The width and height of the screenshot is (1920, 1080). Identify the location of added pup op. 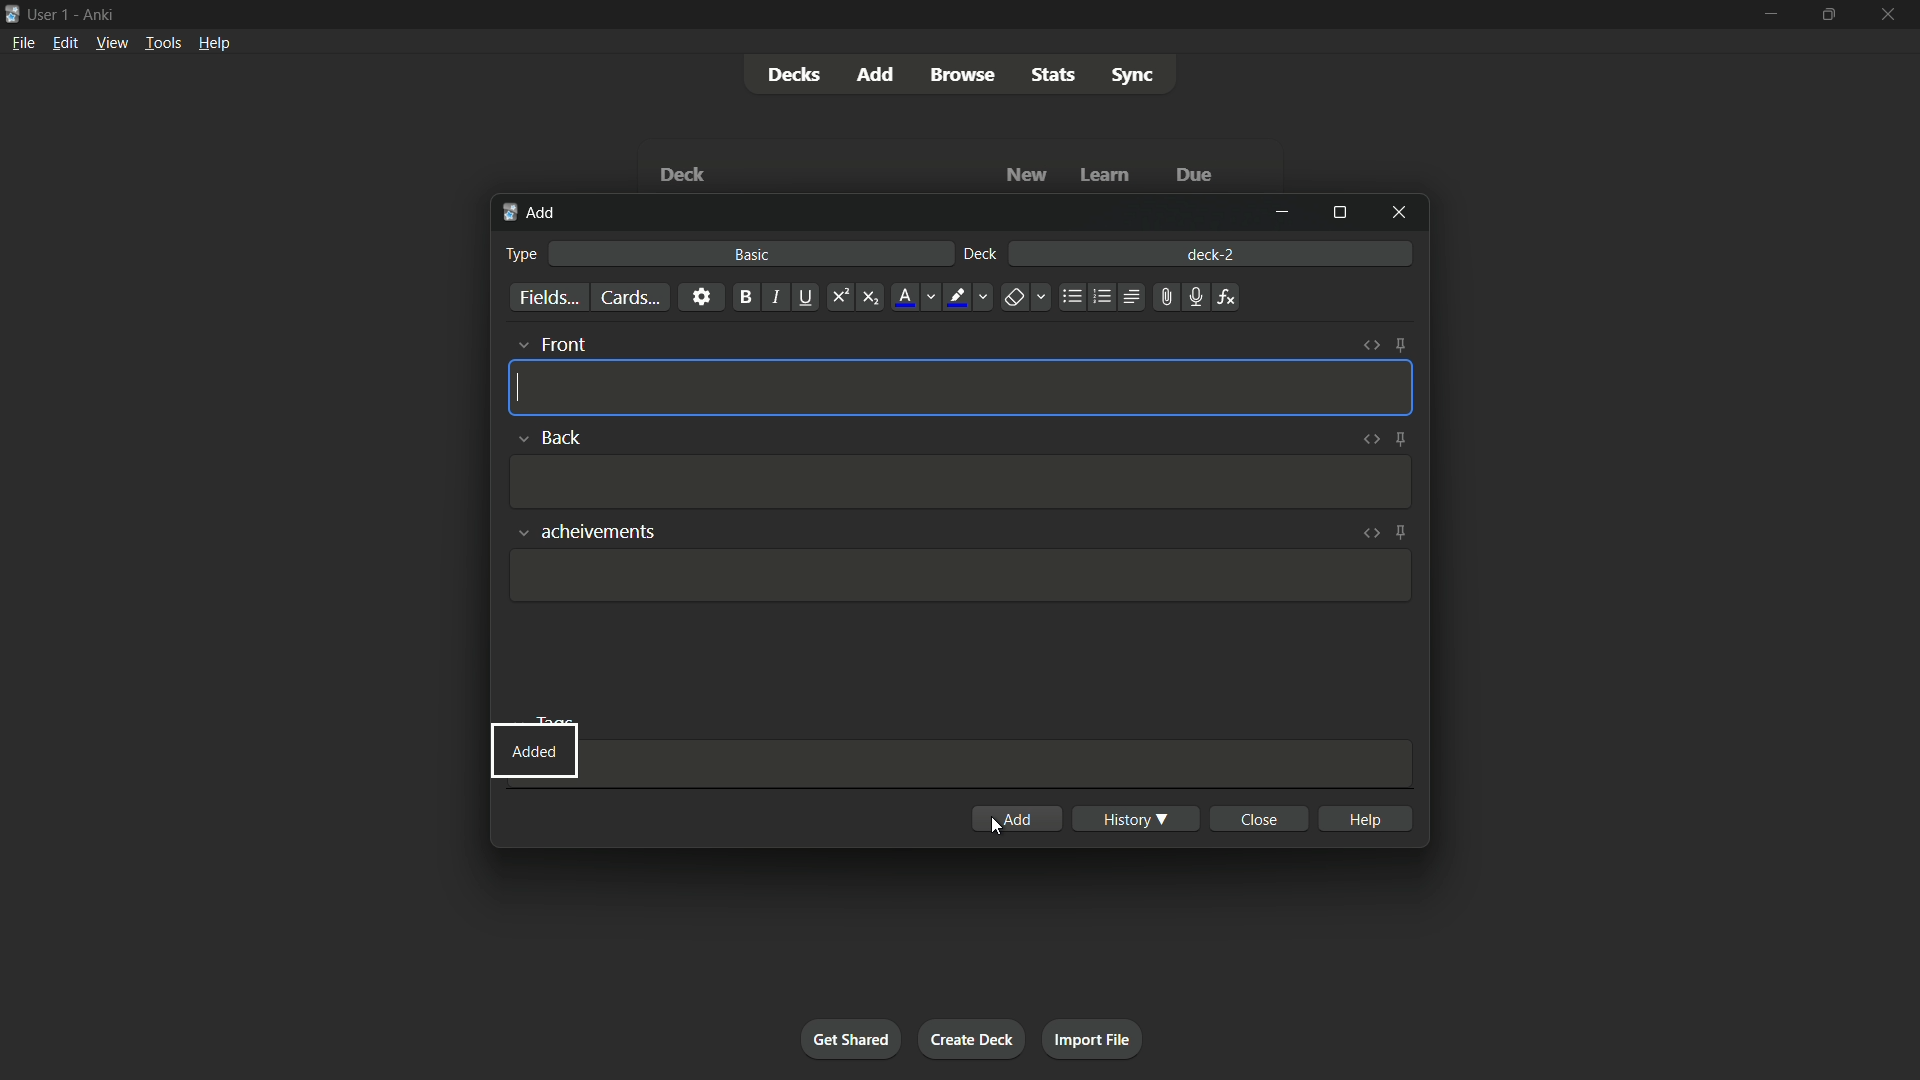
(533, 751).